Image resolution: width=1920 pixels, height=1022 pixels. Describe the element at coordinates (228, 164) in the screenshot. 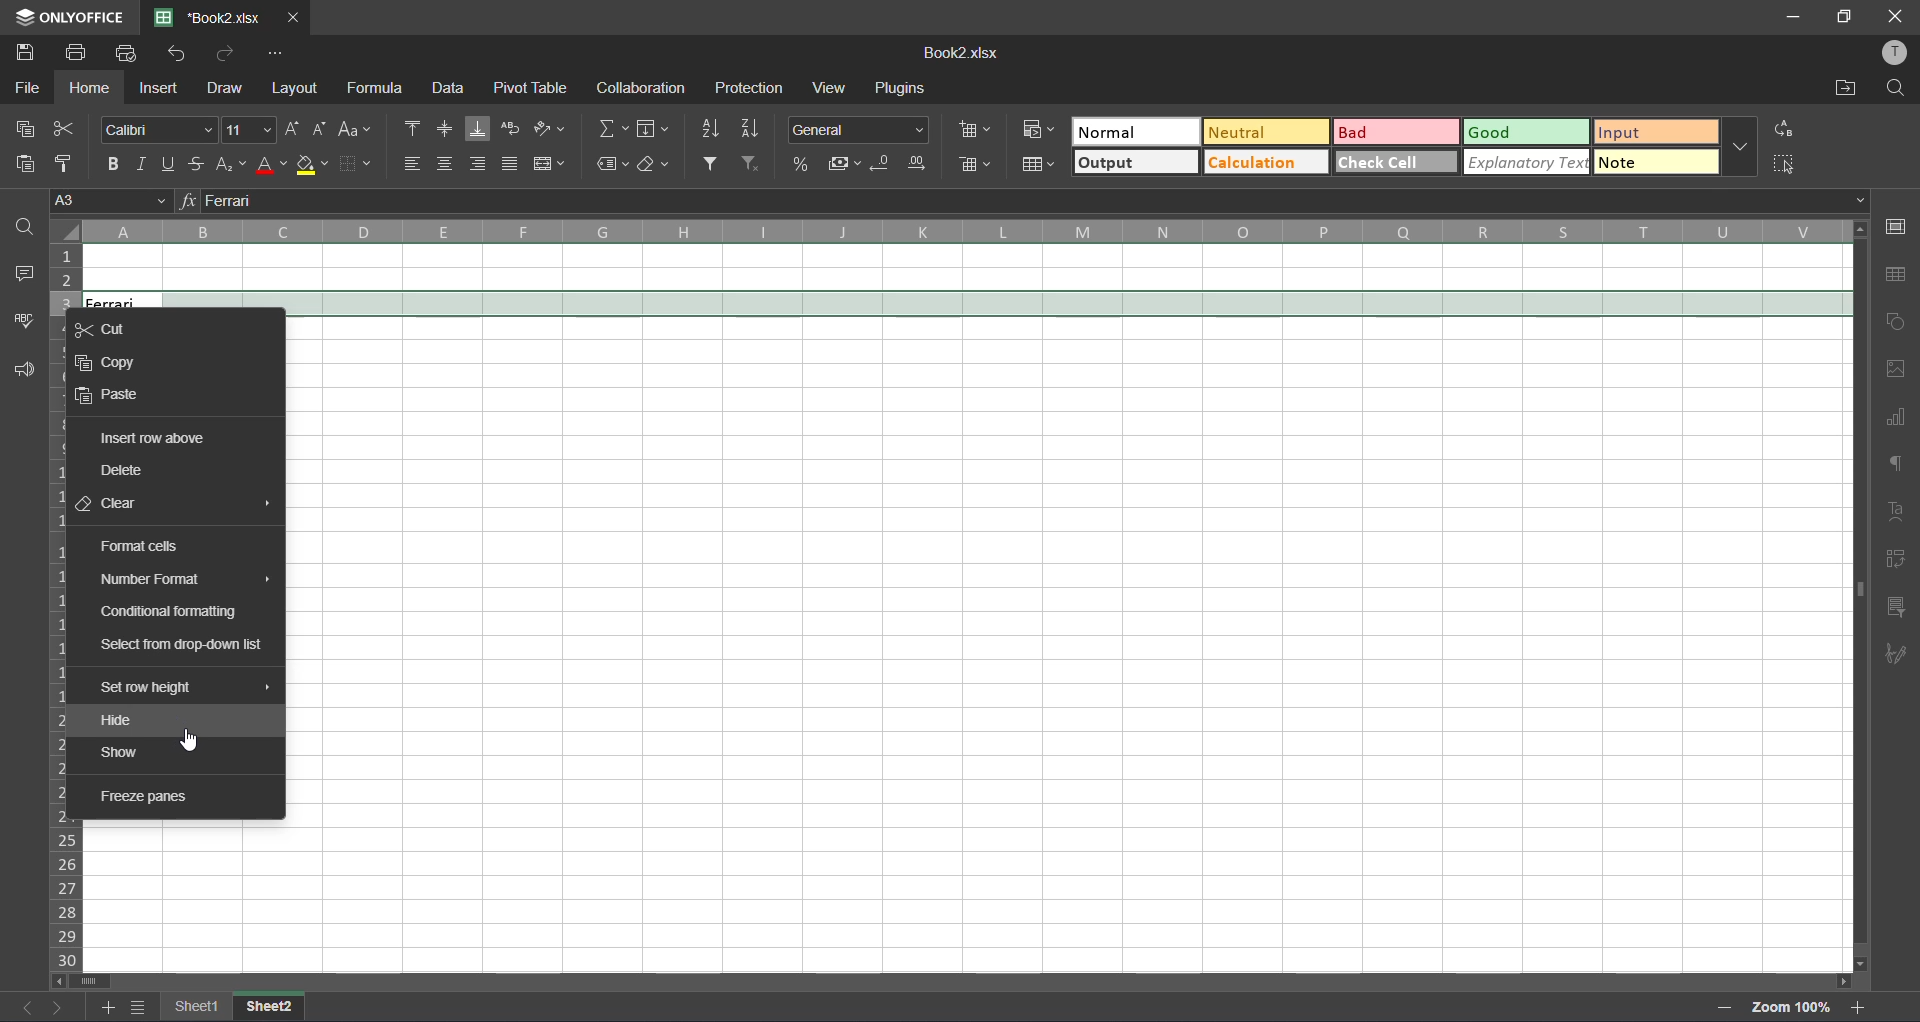

I see `sub/superscript` at that location.